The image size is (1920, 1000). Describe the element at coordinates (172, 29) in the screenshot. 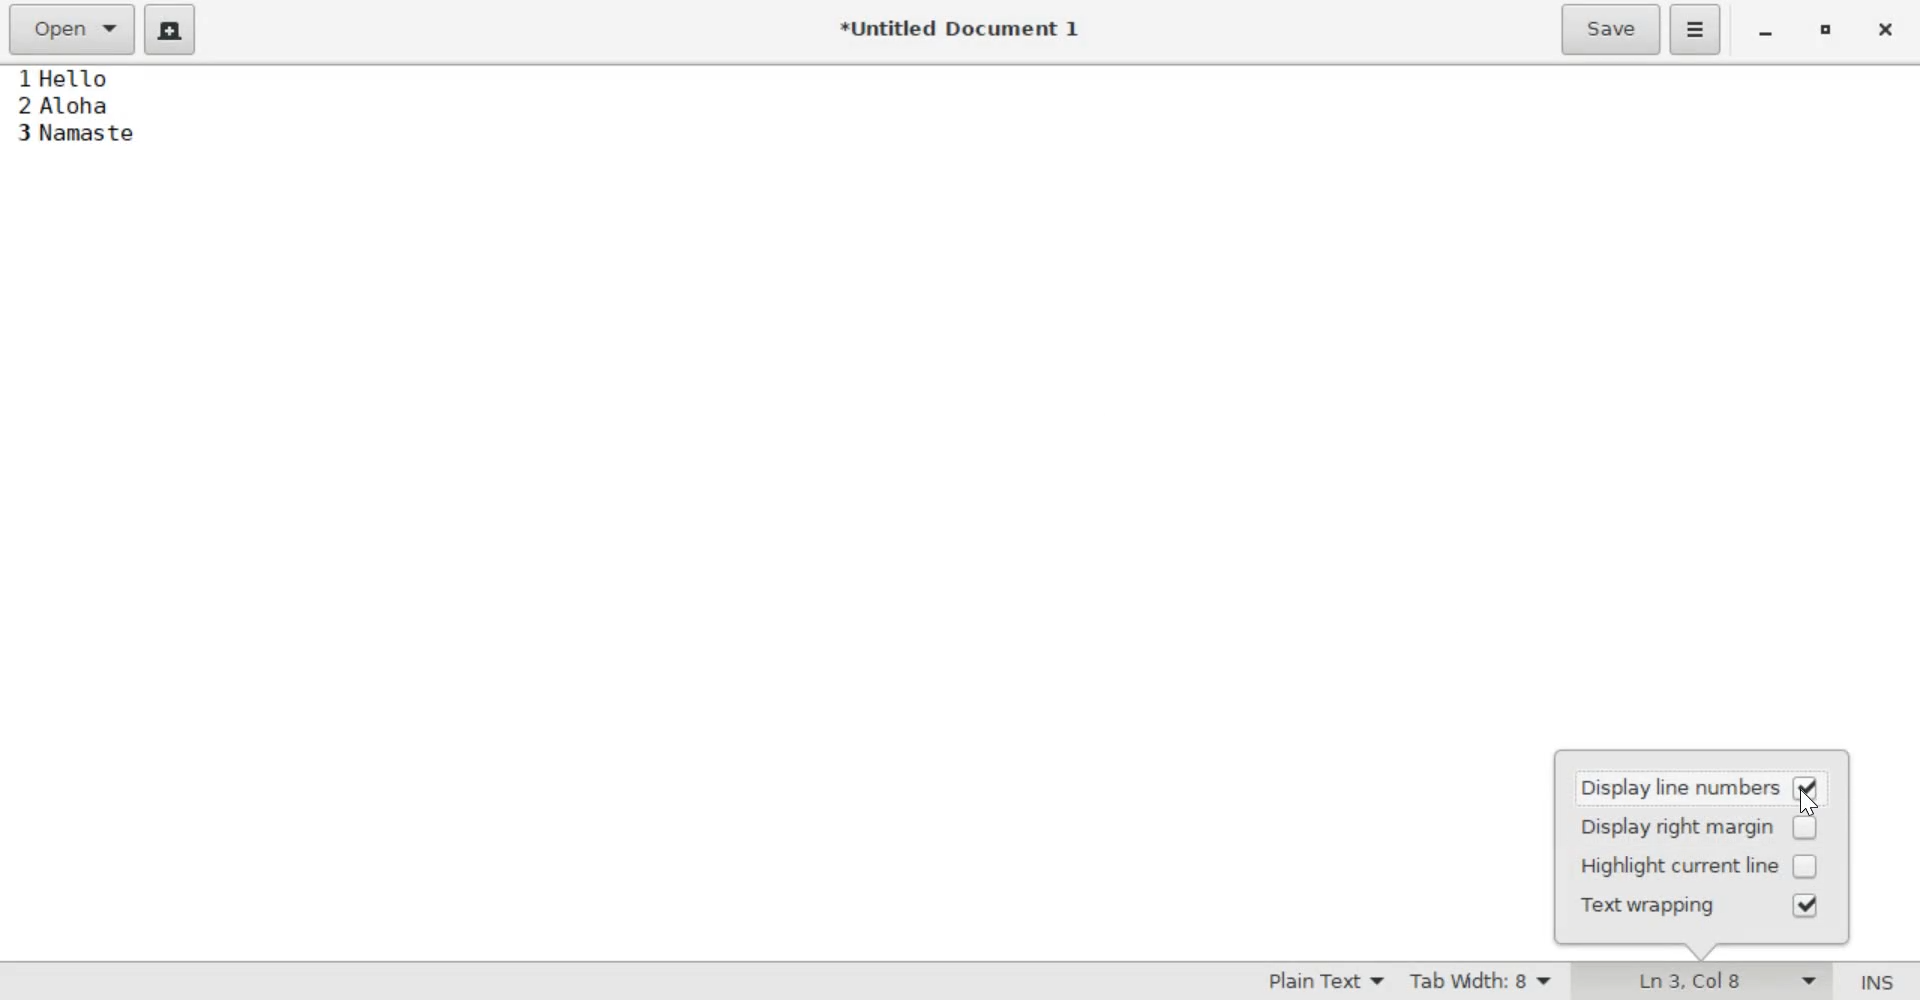

I see `create a new document` at that location.